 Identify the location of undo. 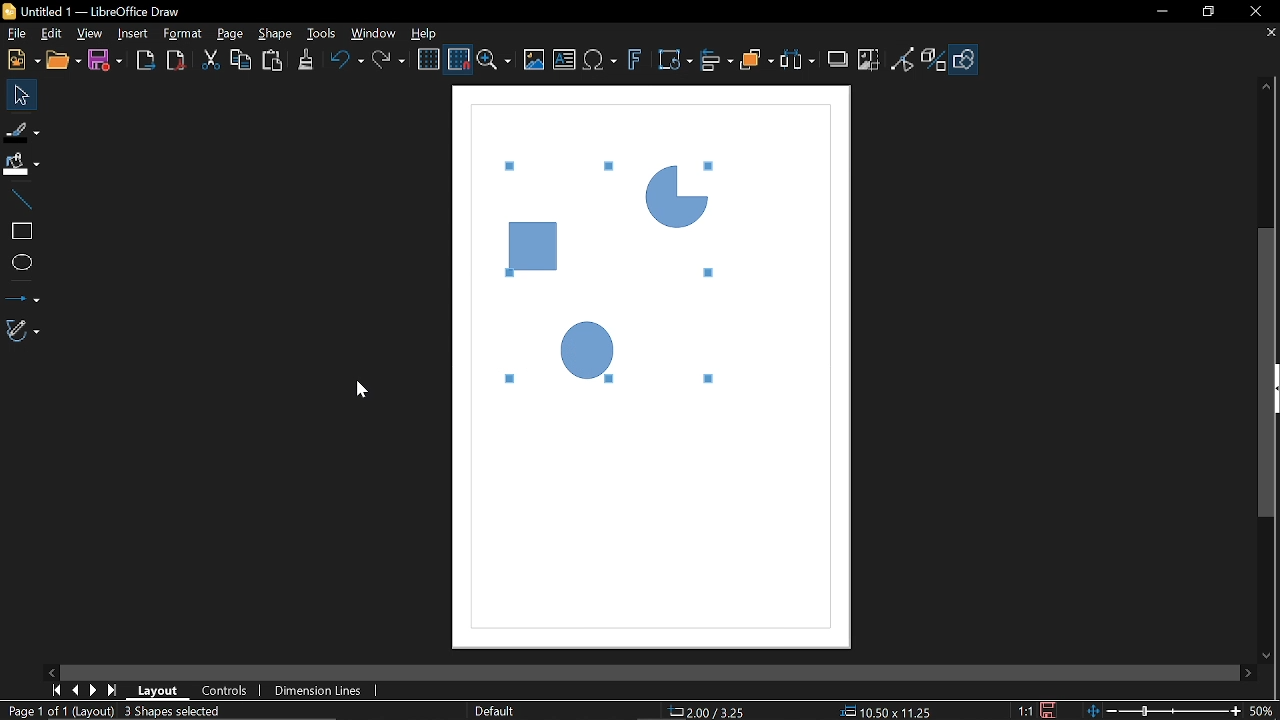
(346, 60).